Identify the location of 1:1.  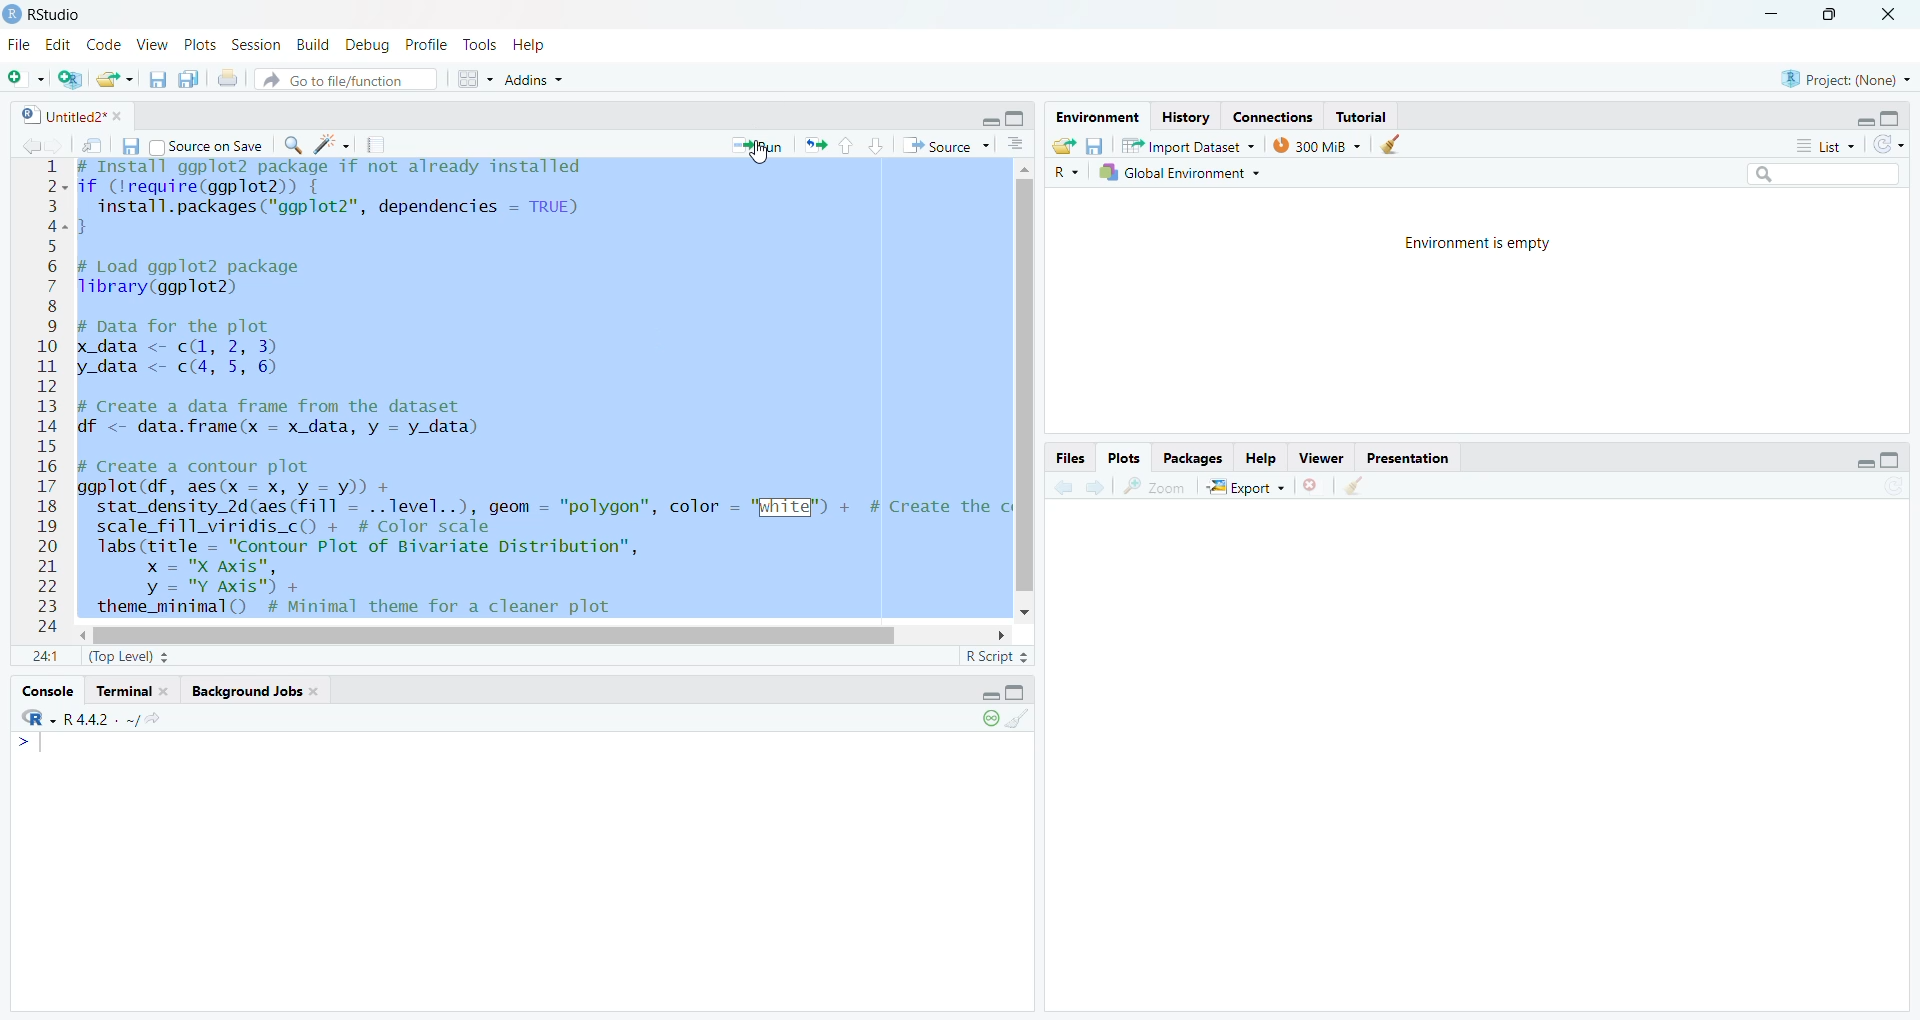
(43, 659).